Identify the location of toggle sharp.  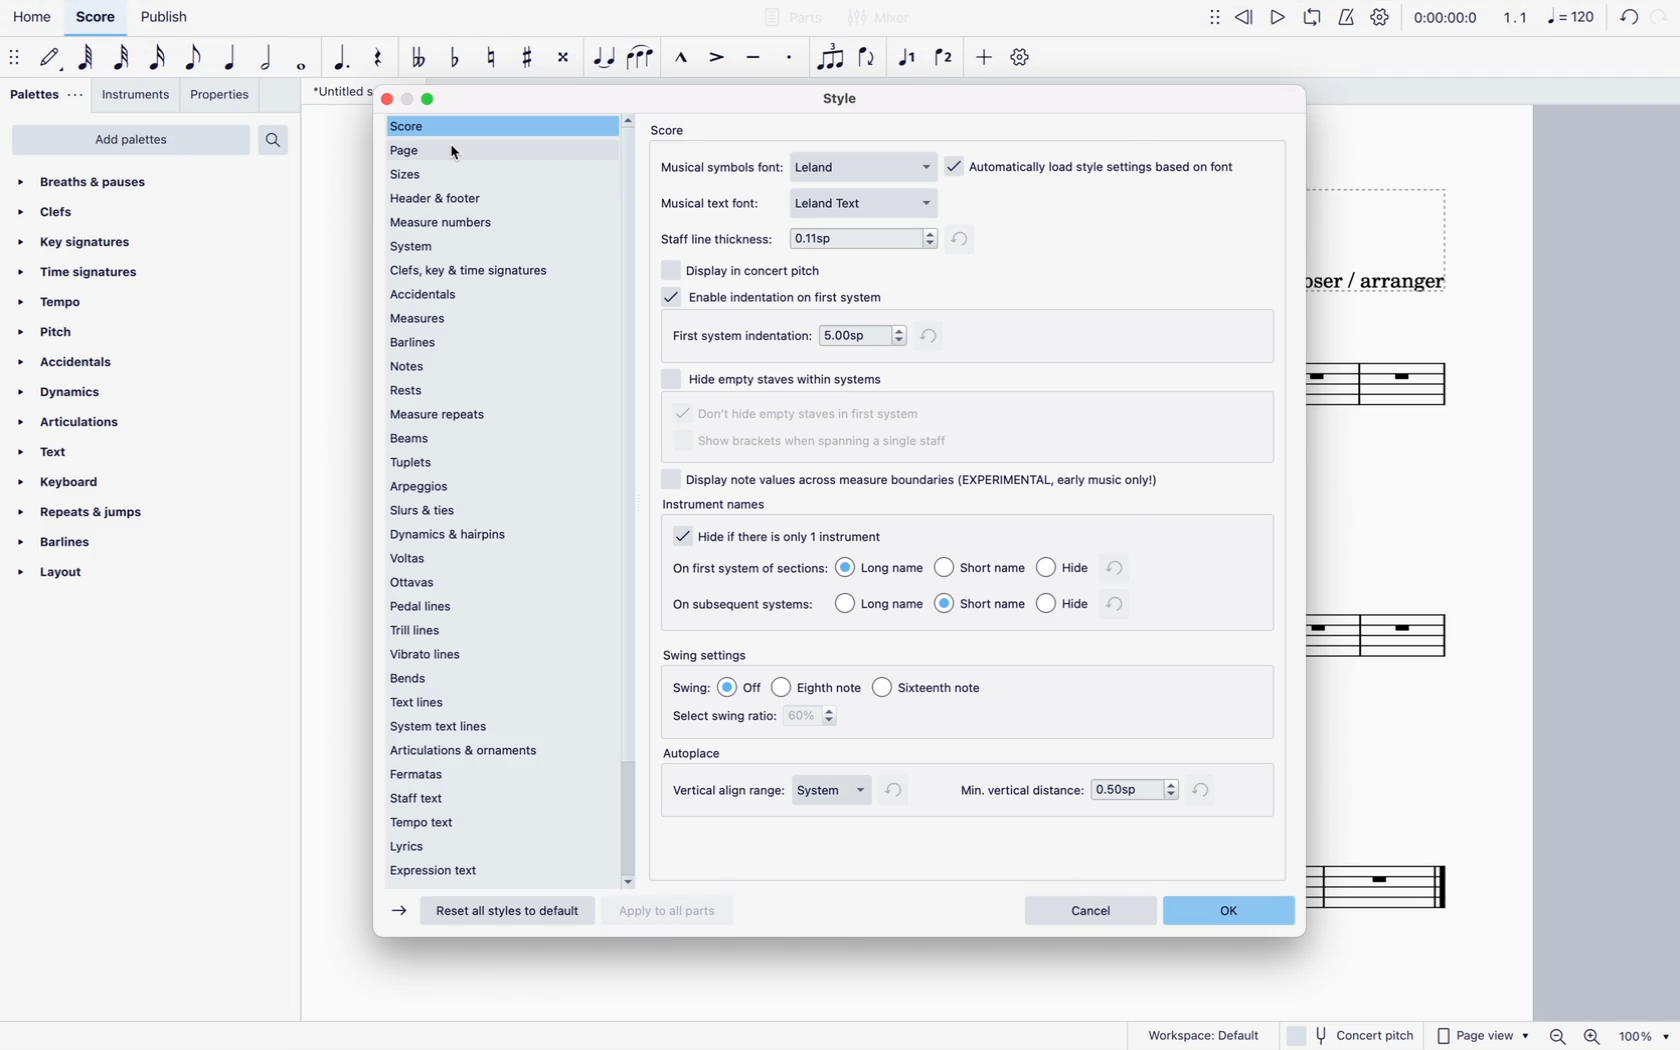
(526, 58).